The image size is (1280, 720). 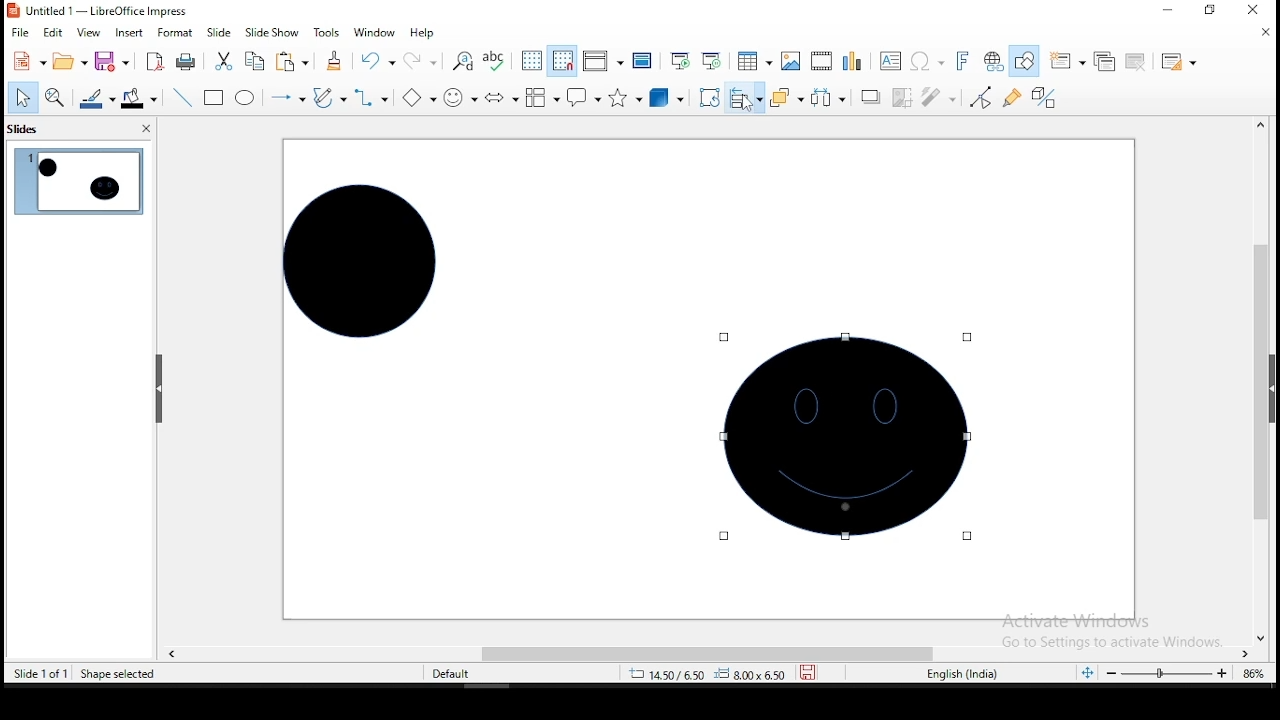 I want to click on zoom level, so click(x=1251, y=673).